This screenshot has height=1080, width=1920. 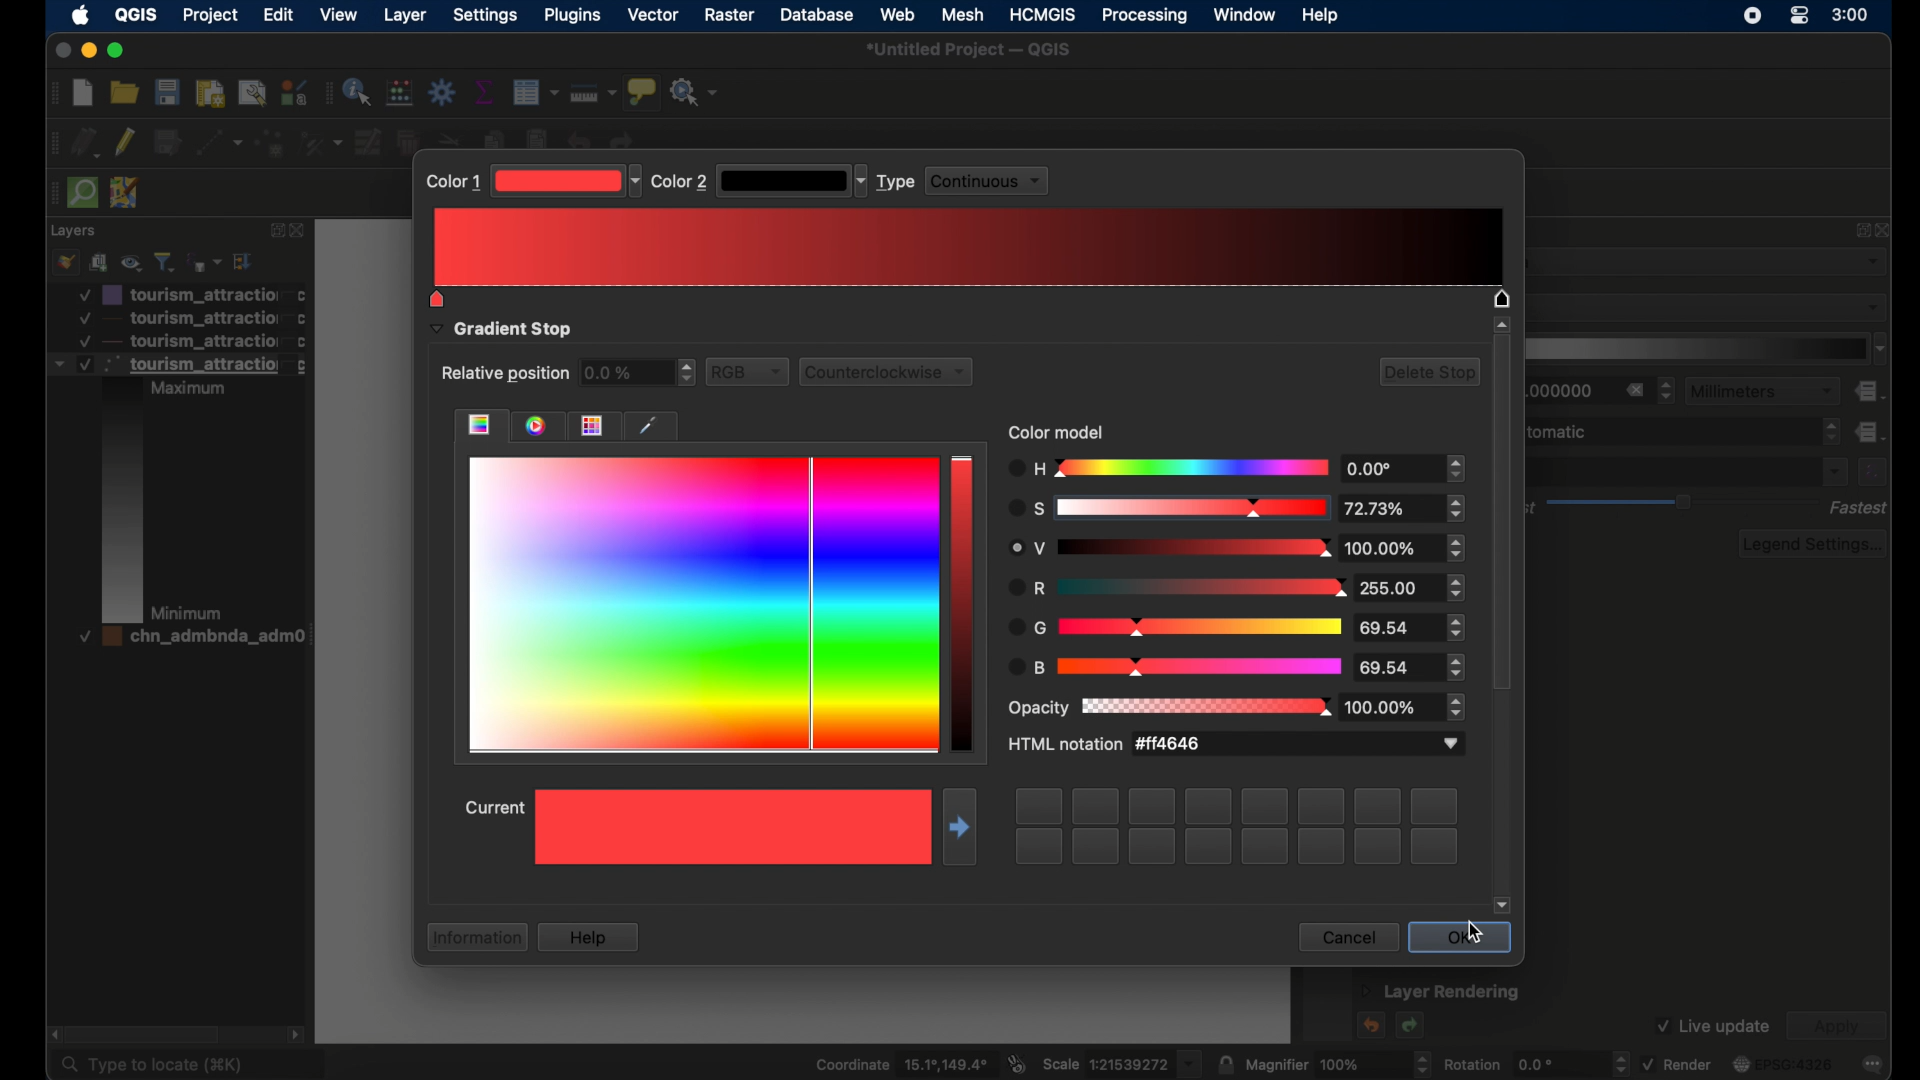 What do you see at coordinates (962, 14) in the screenshot?
I see `mesh` at bounding box center [962, 14].